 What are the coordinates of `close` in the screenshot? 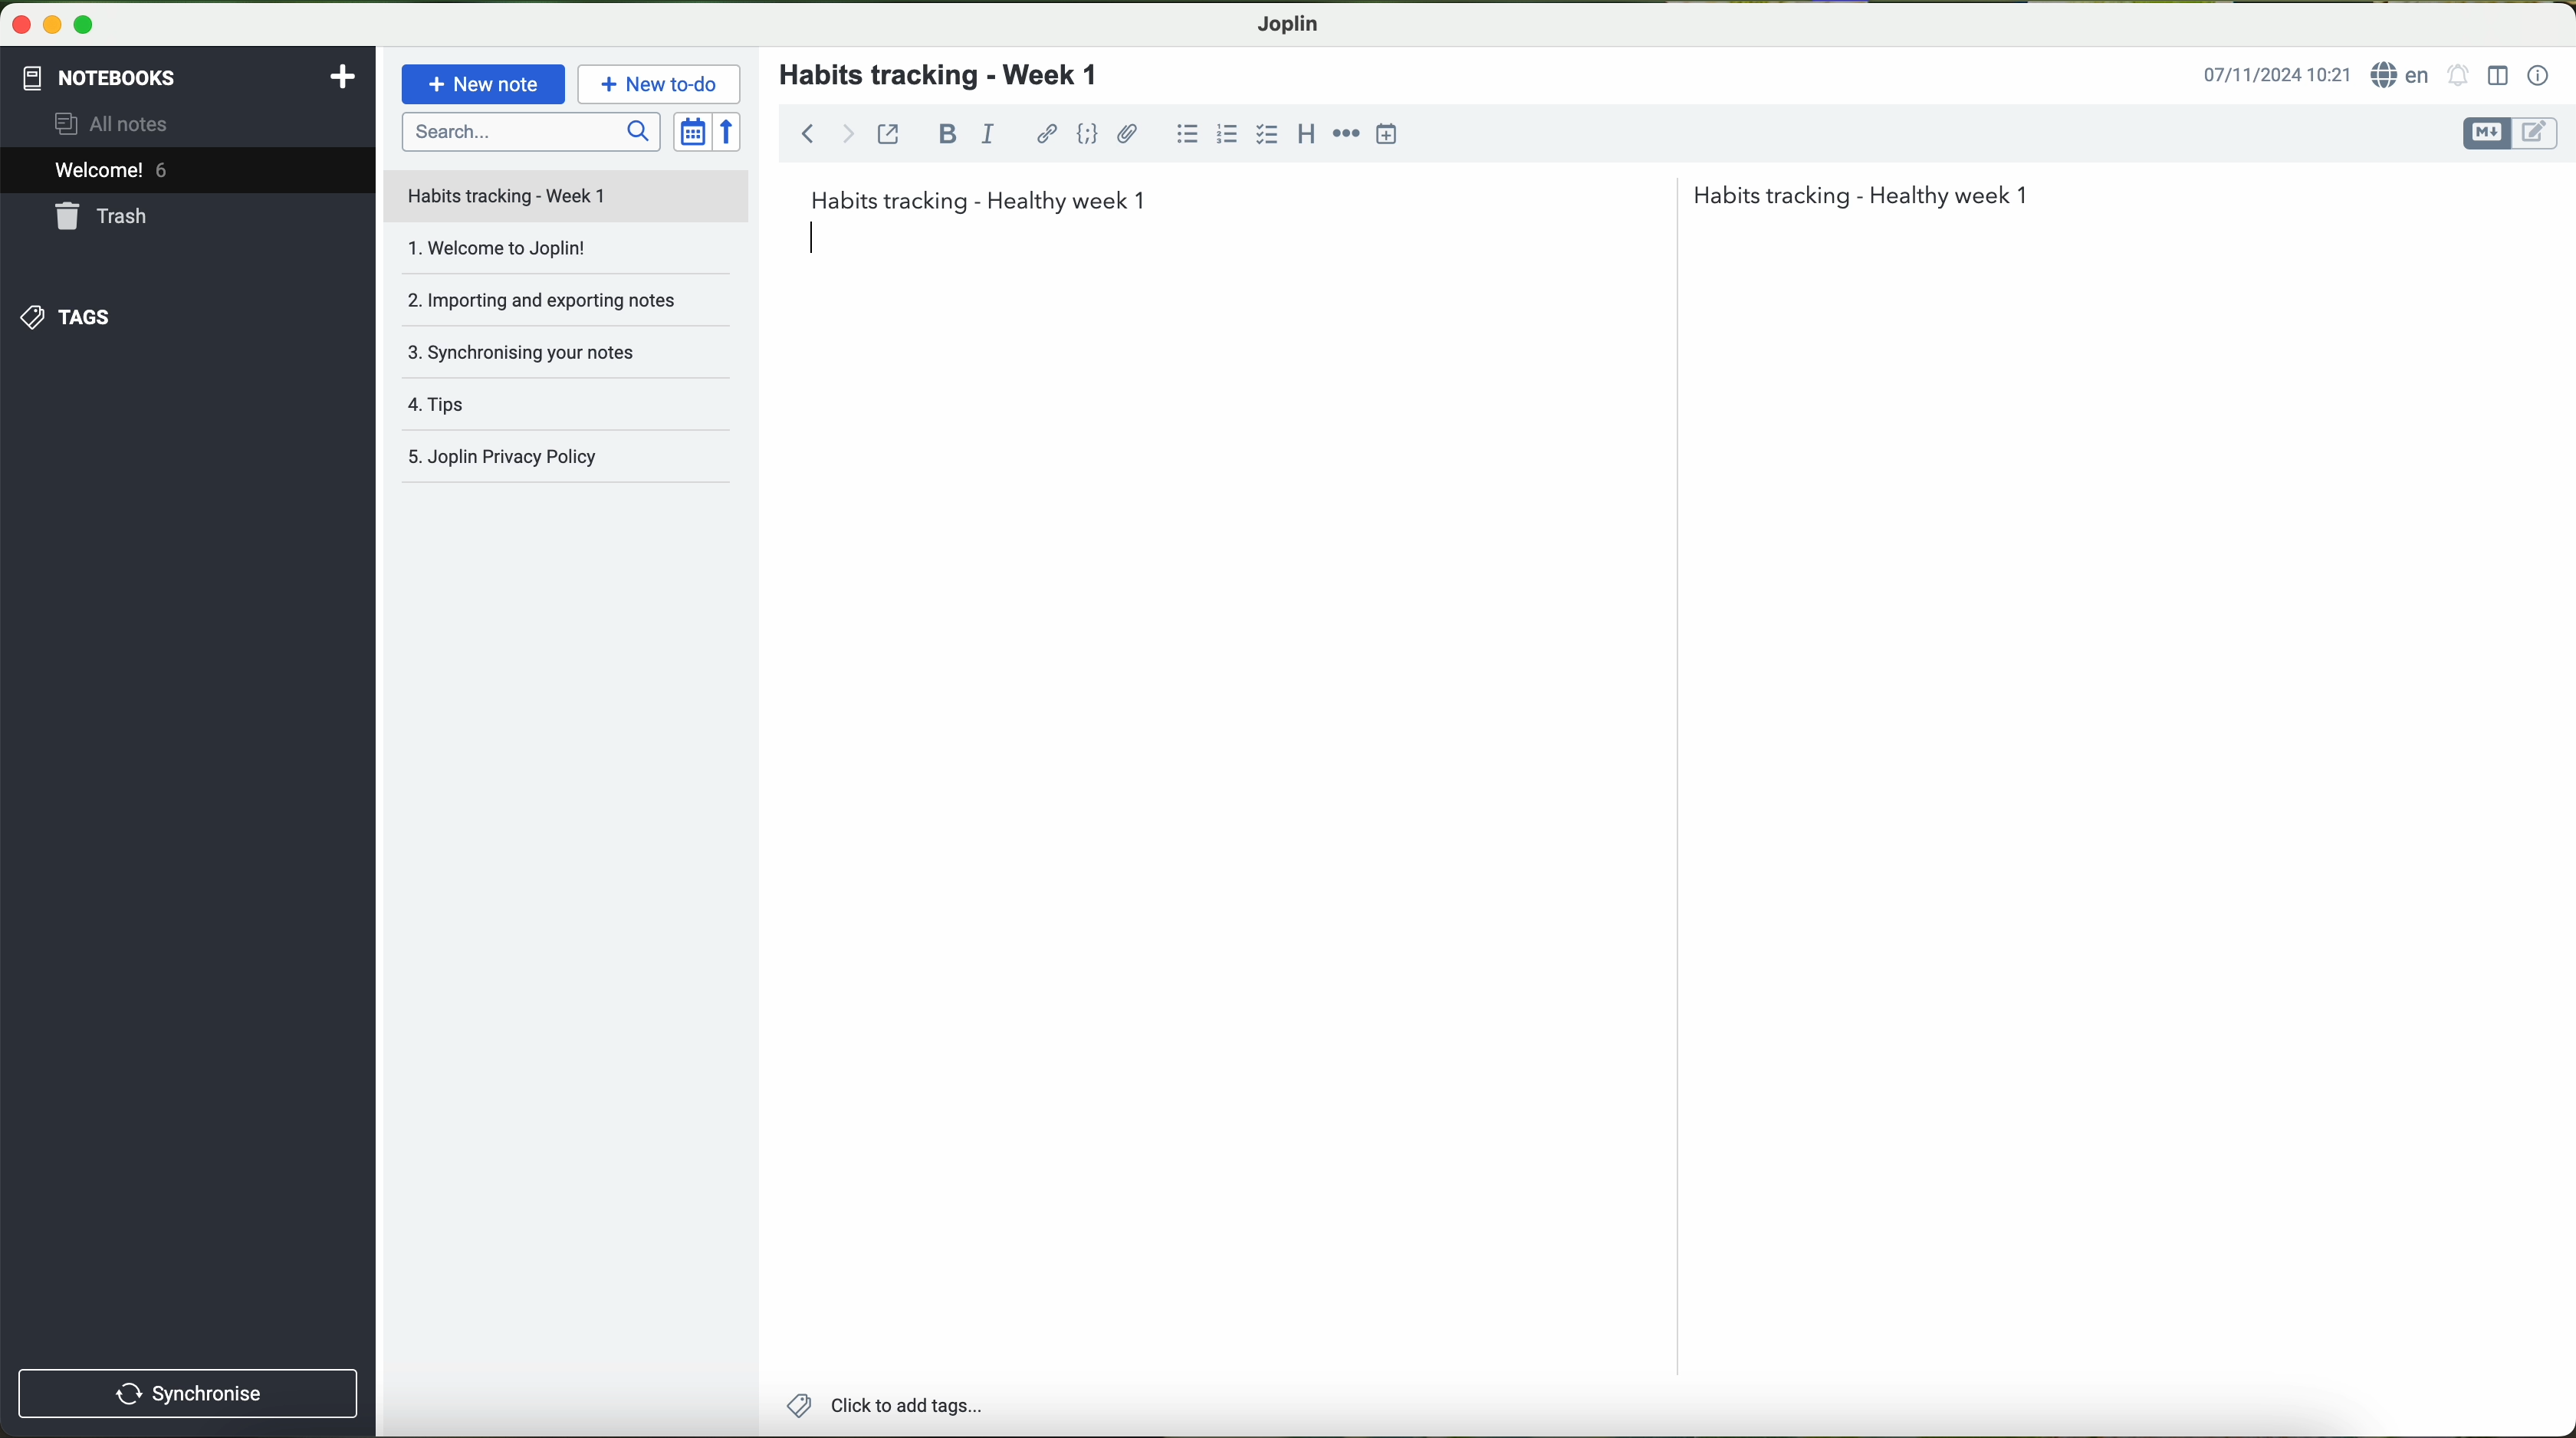 It's located at (16, 21).